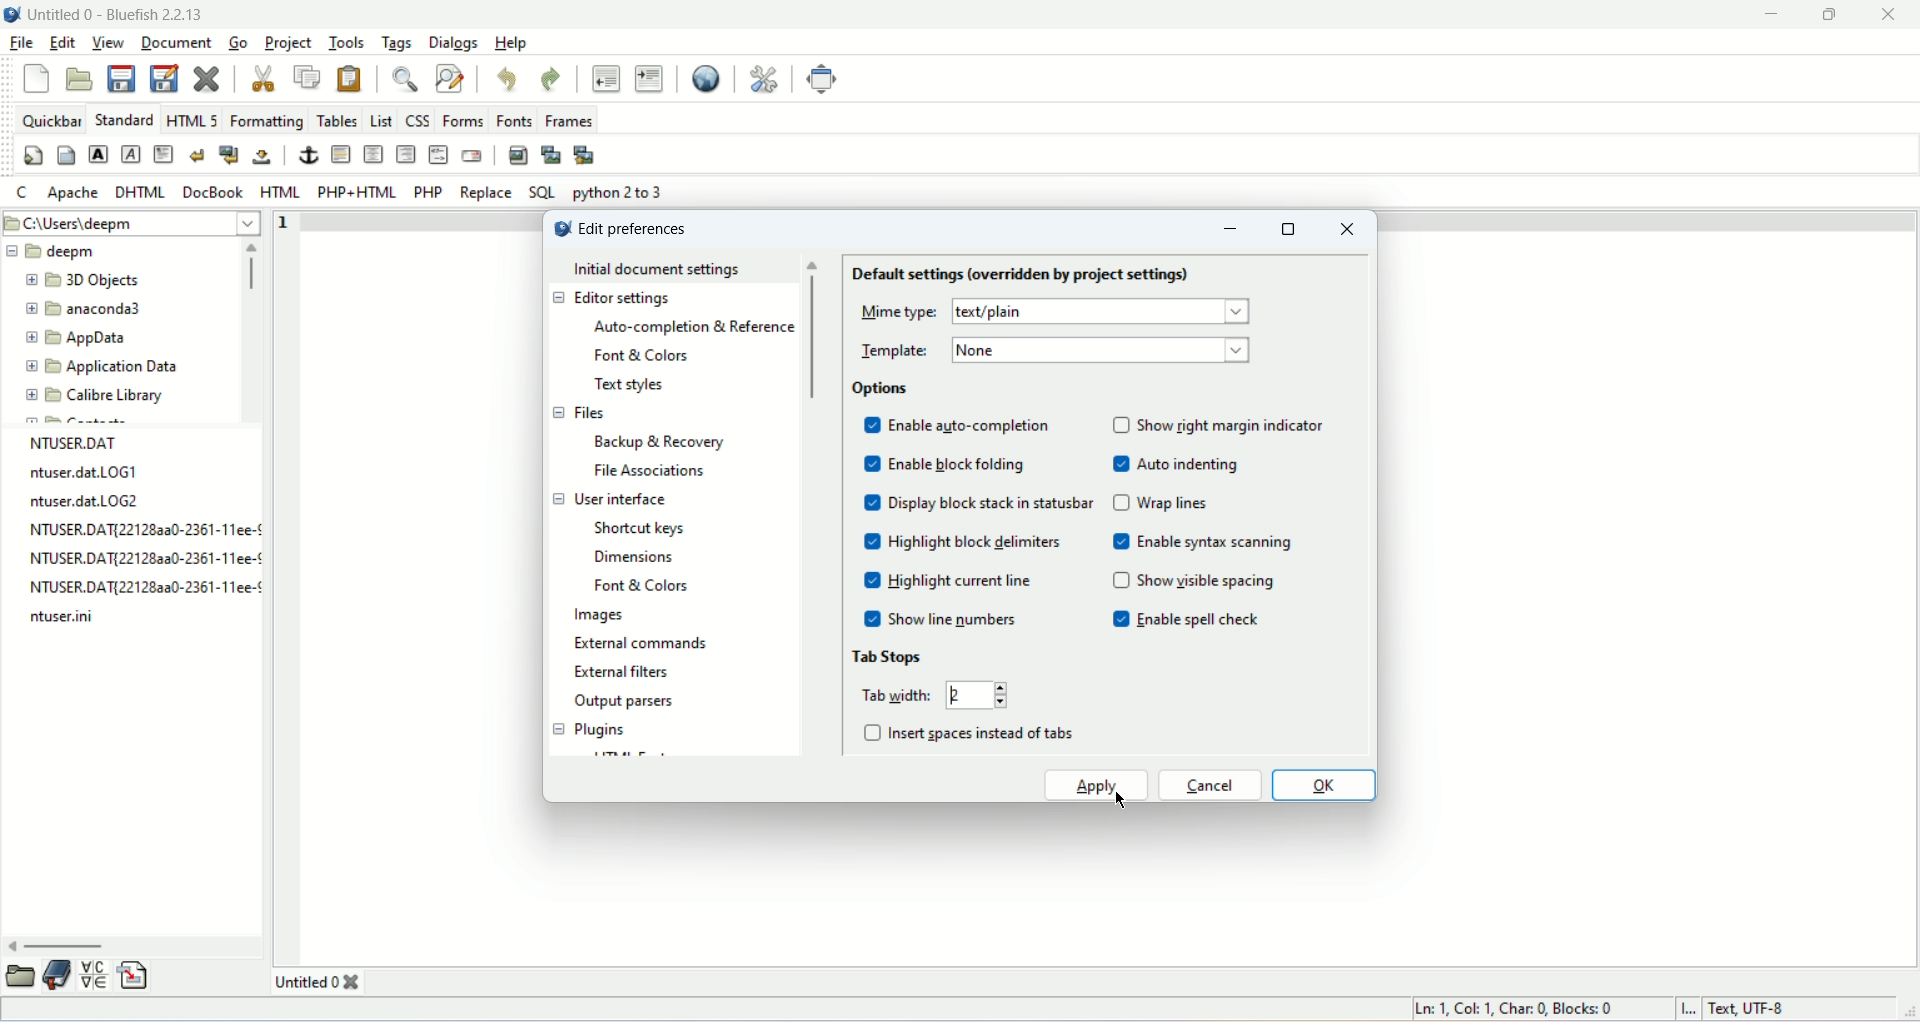 The image size is (1920, 1022). What do you see at coordinates (307, 155) in the screenshot?
I see `anchor` at bounding box center [307, 155].